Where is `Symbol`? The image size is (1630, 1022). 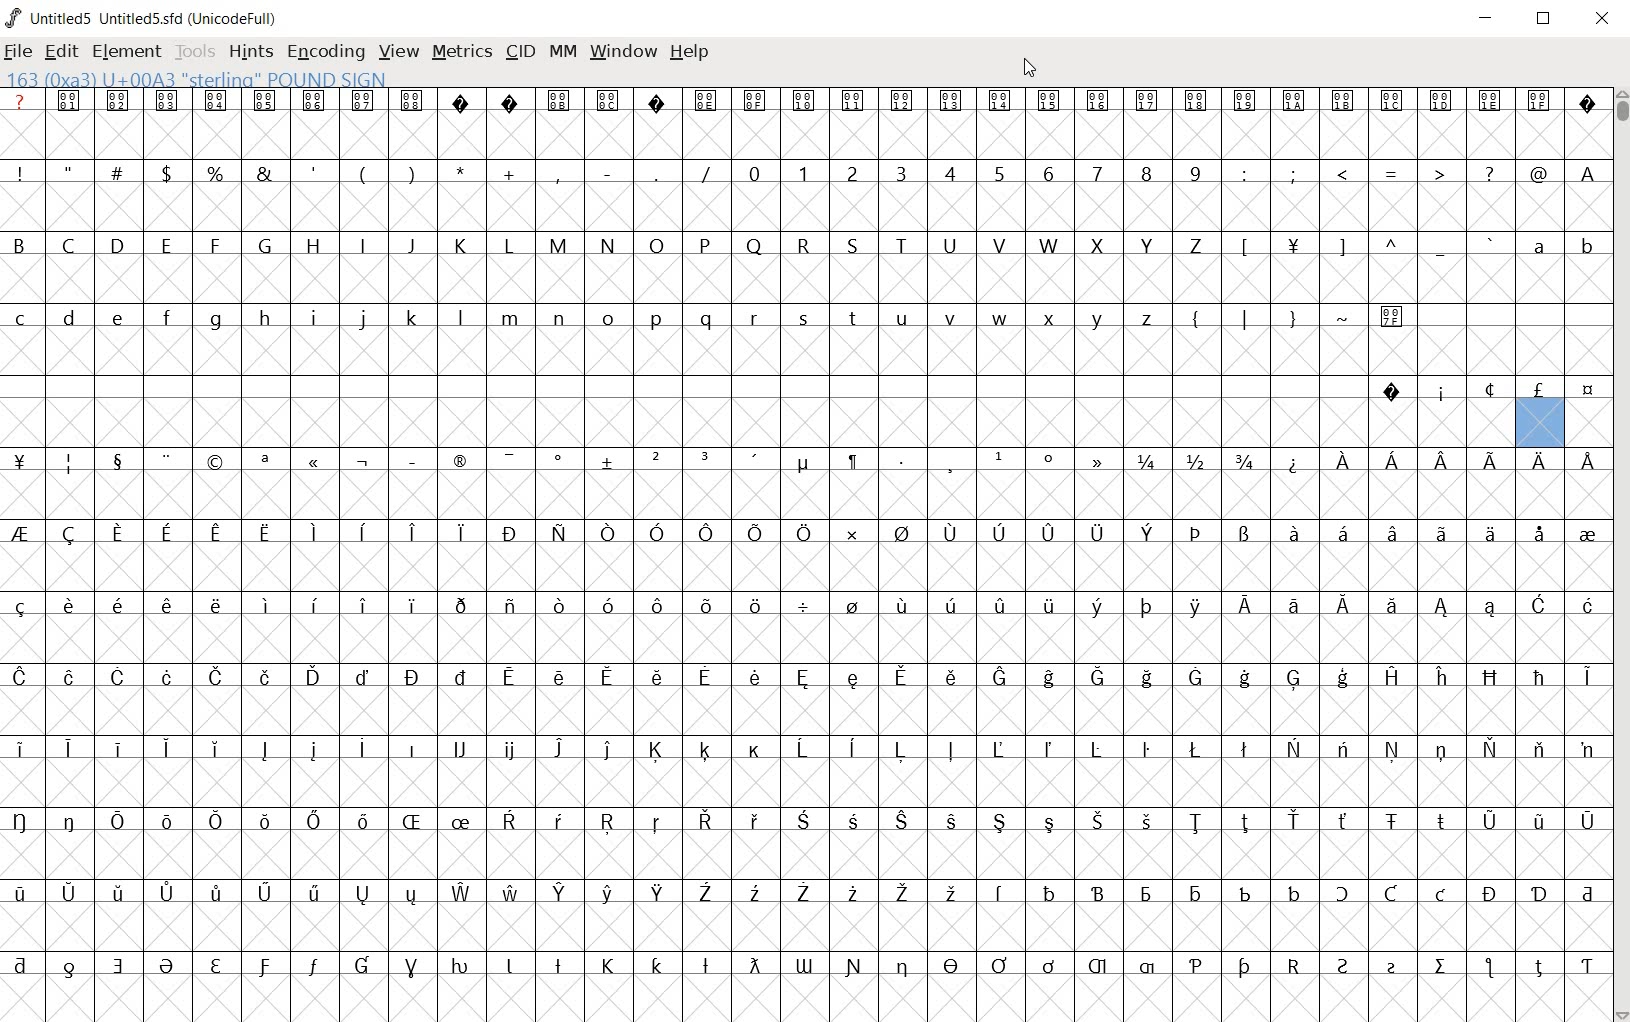 Symbol is located at coordinates (559, 607).